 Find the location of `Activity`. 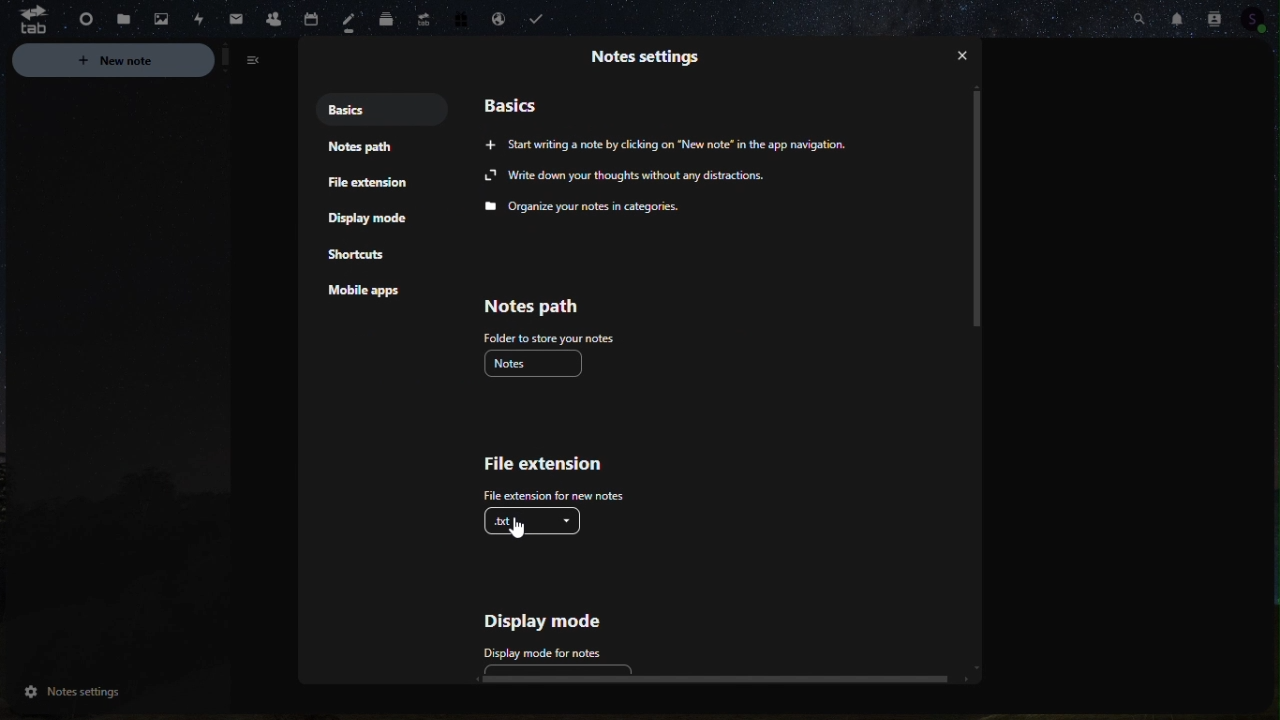

Activity is located at coordinates (192, 18).